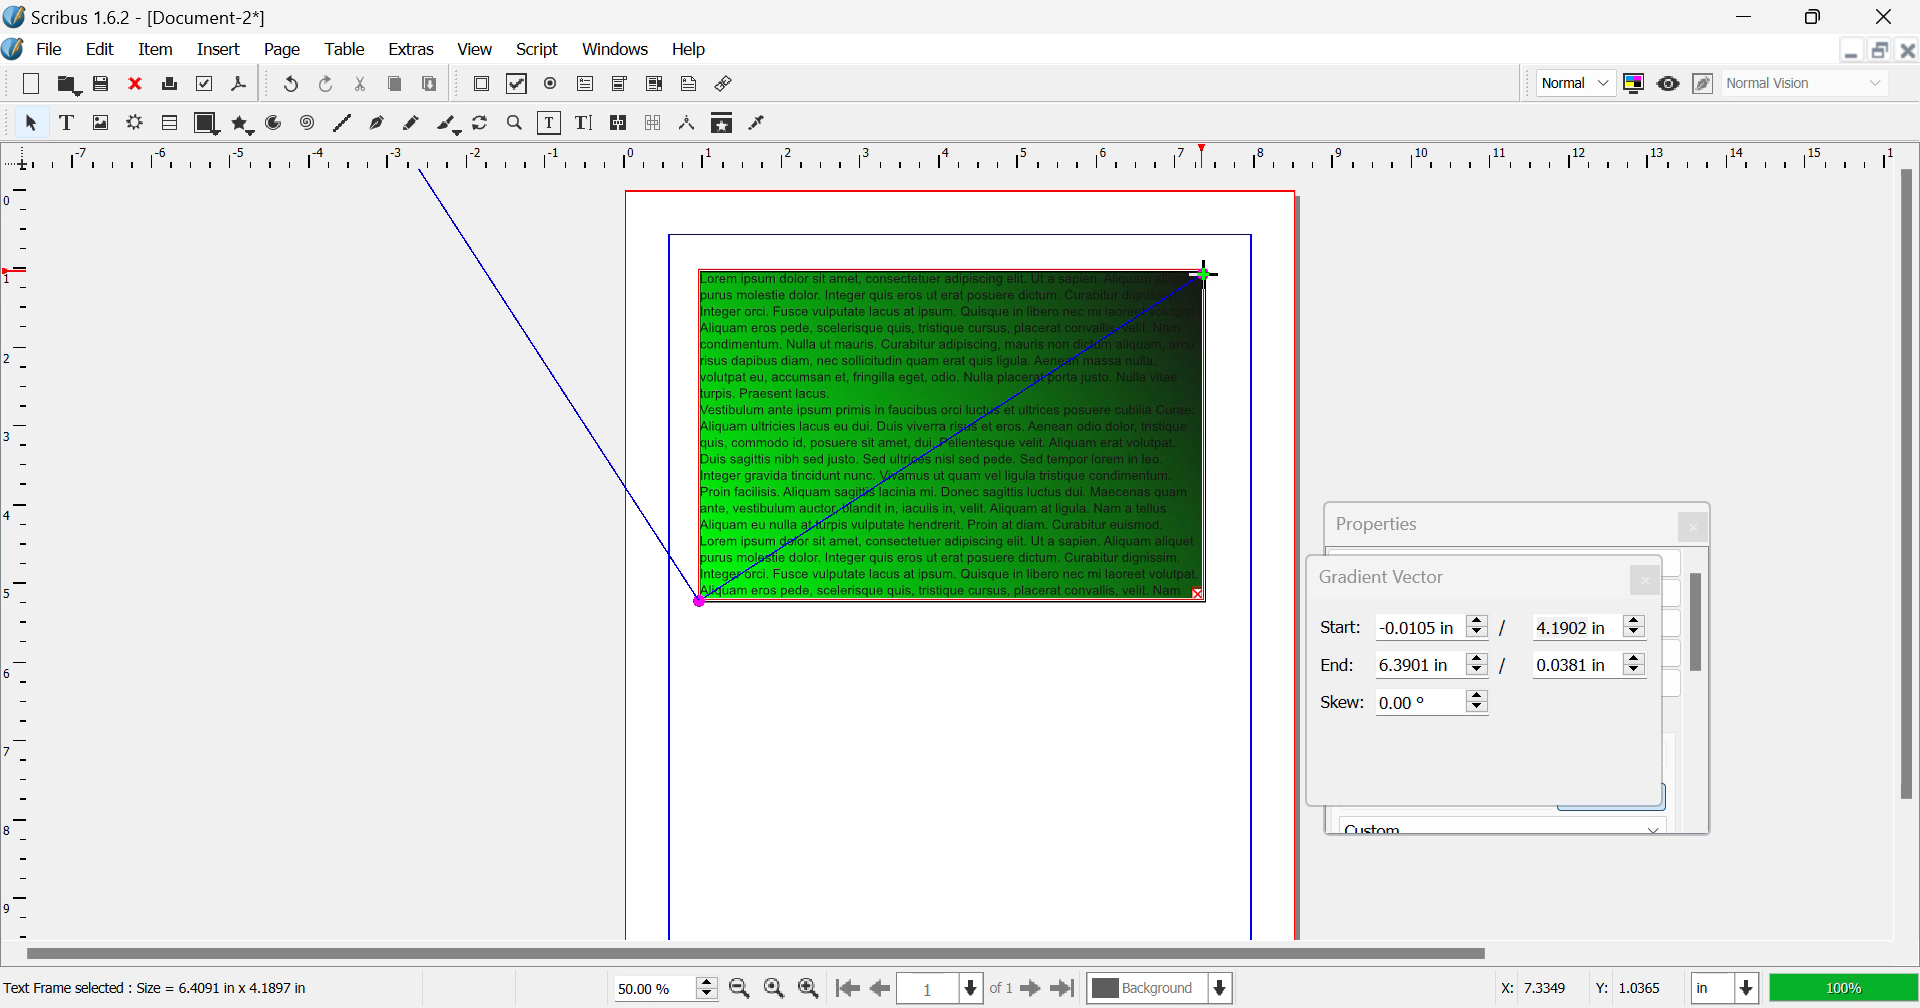 The image size is (1920, 1008). What do you see at coordinates (990, 156) in the screenshot?
I see `Vertical Page Margin` at bounding box center [990, 156].